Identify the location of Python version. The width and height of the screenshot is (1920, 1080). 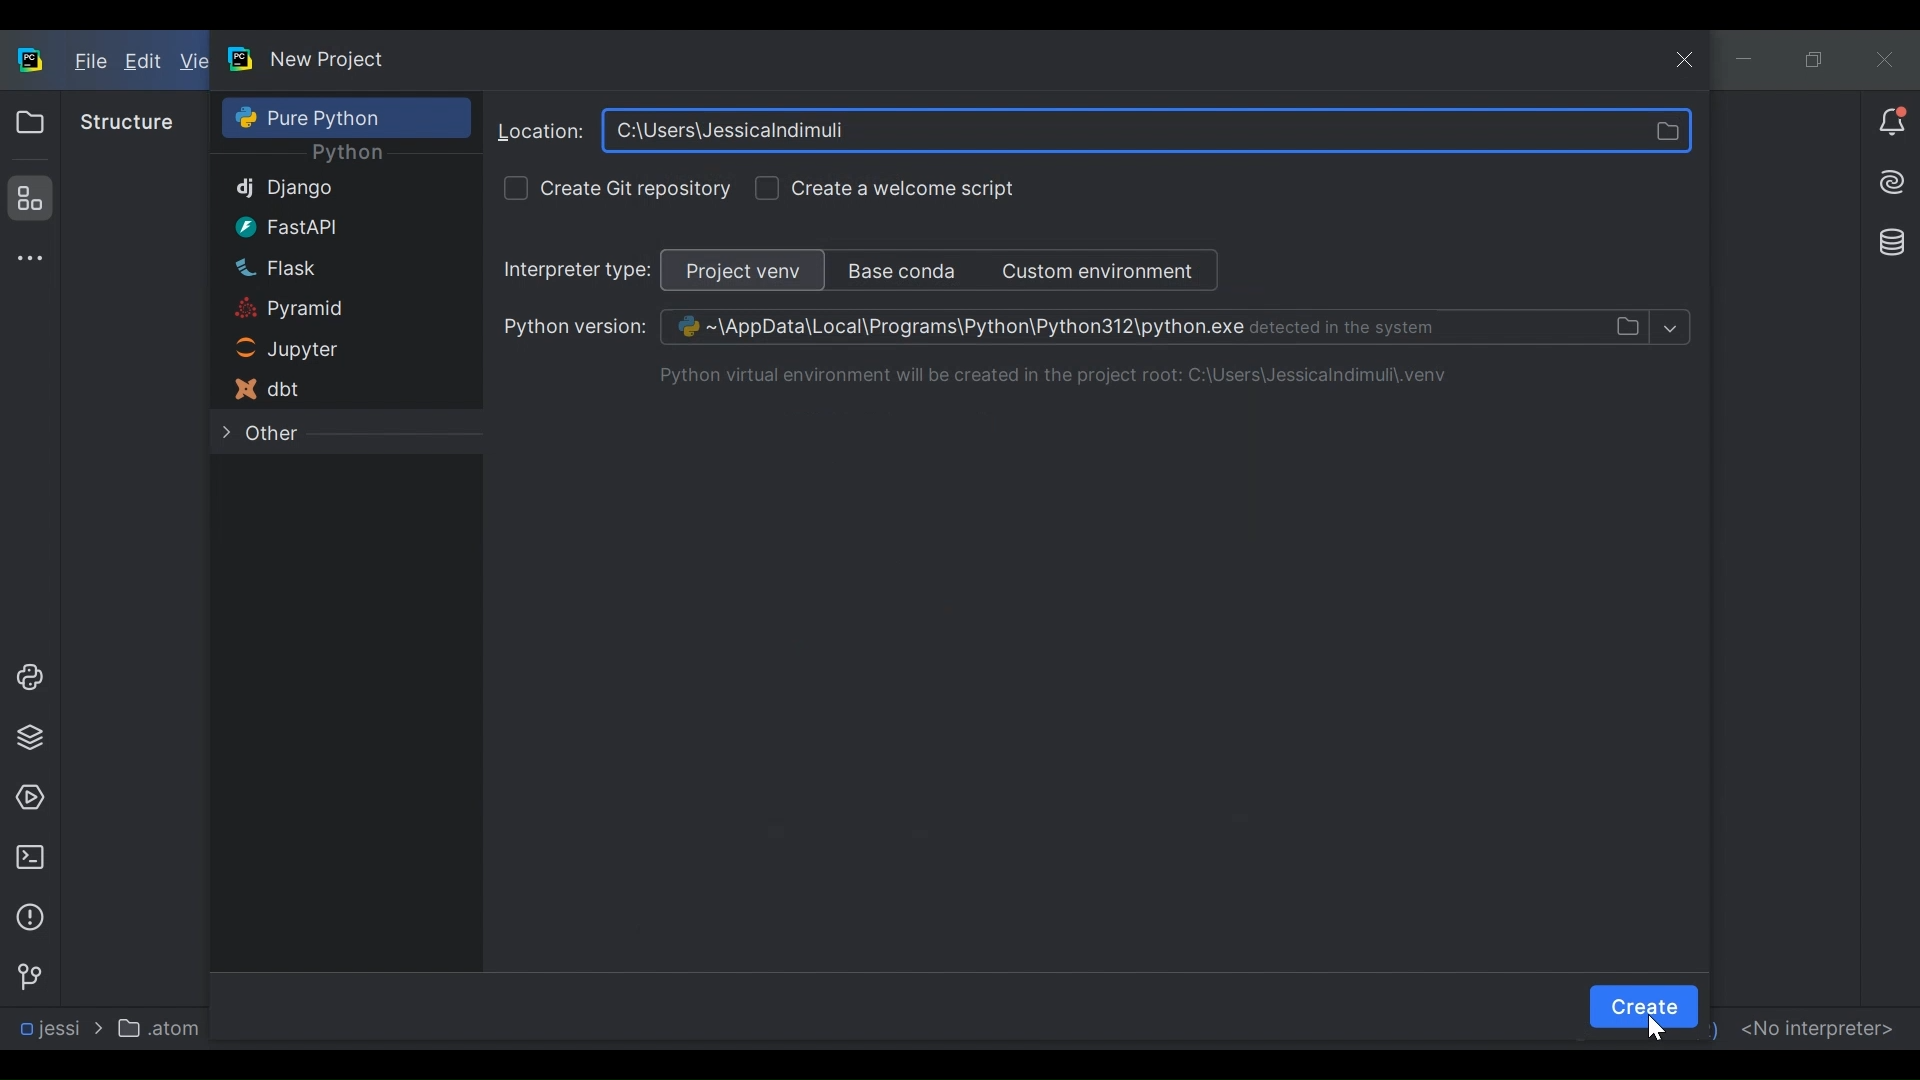
(562, 328).